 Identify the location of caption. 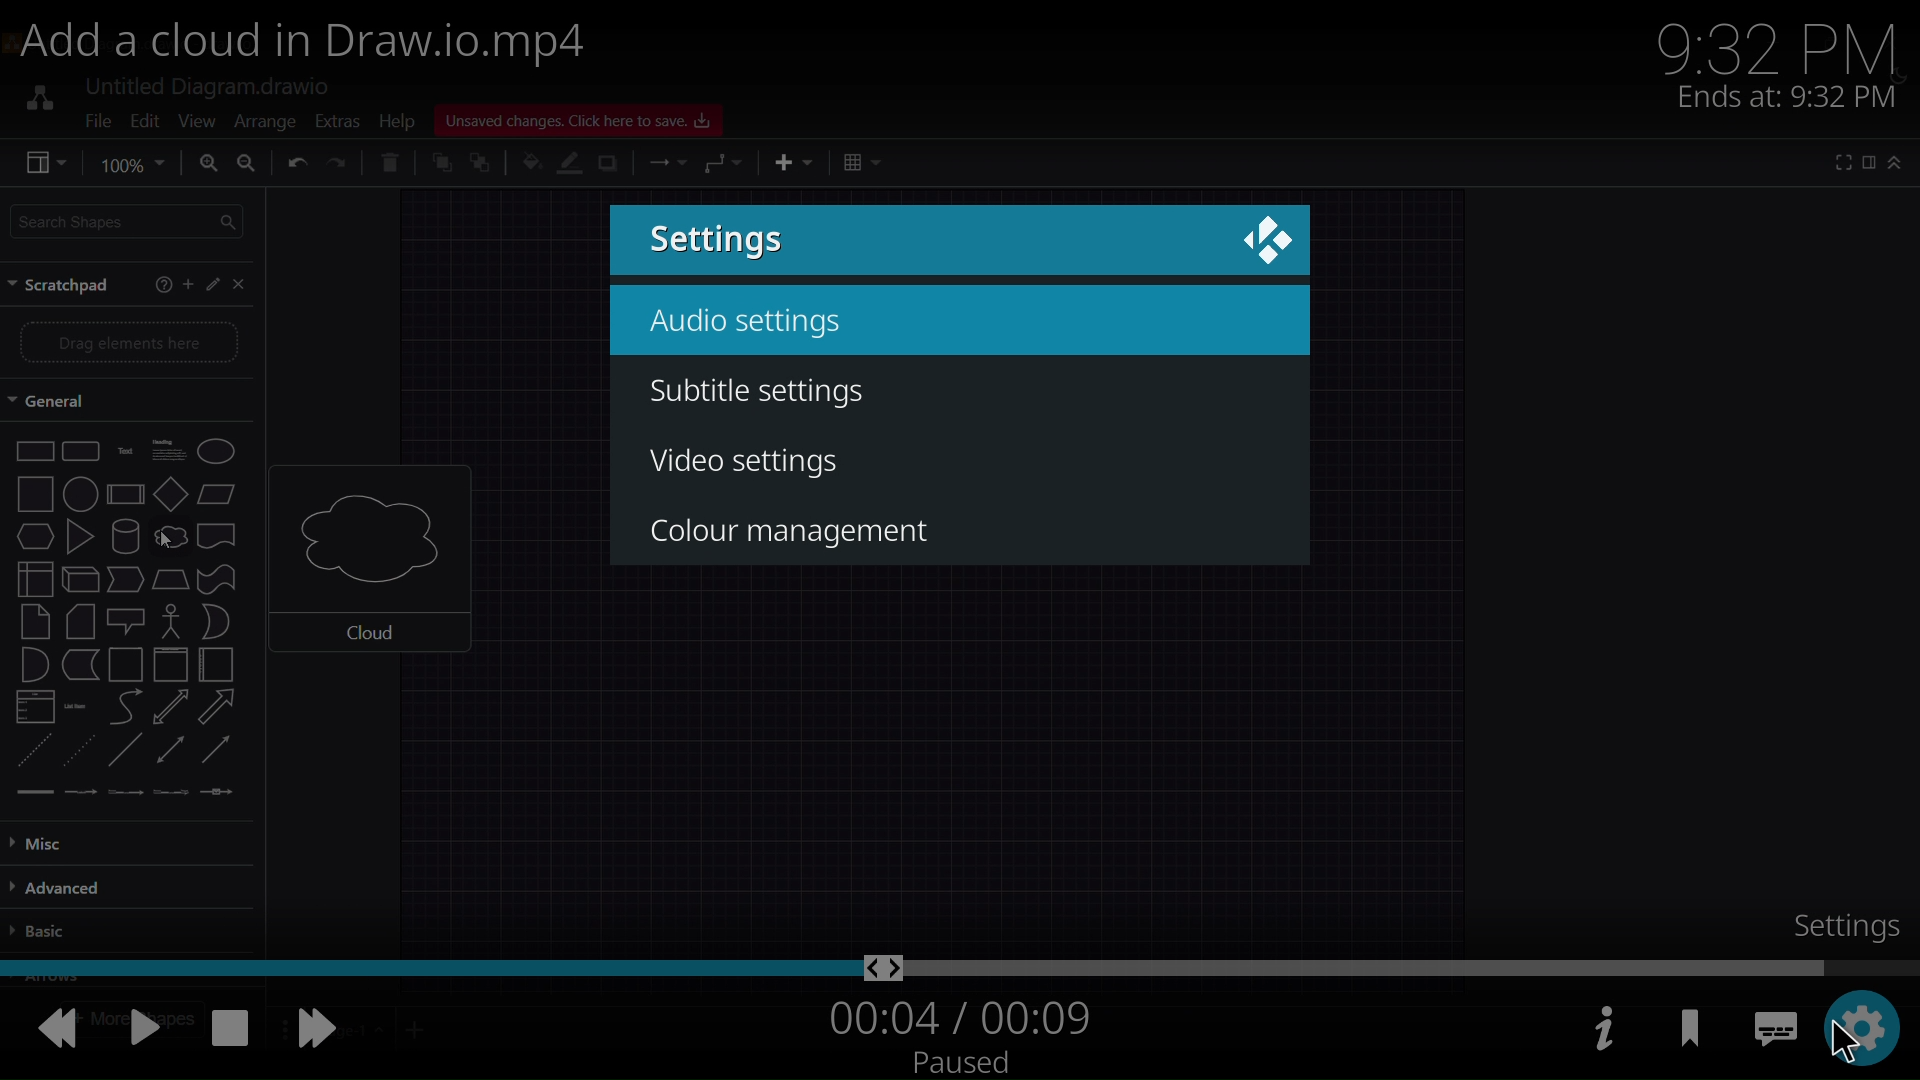
(1765, 1029).